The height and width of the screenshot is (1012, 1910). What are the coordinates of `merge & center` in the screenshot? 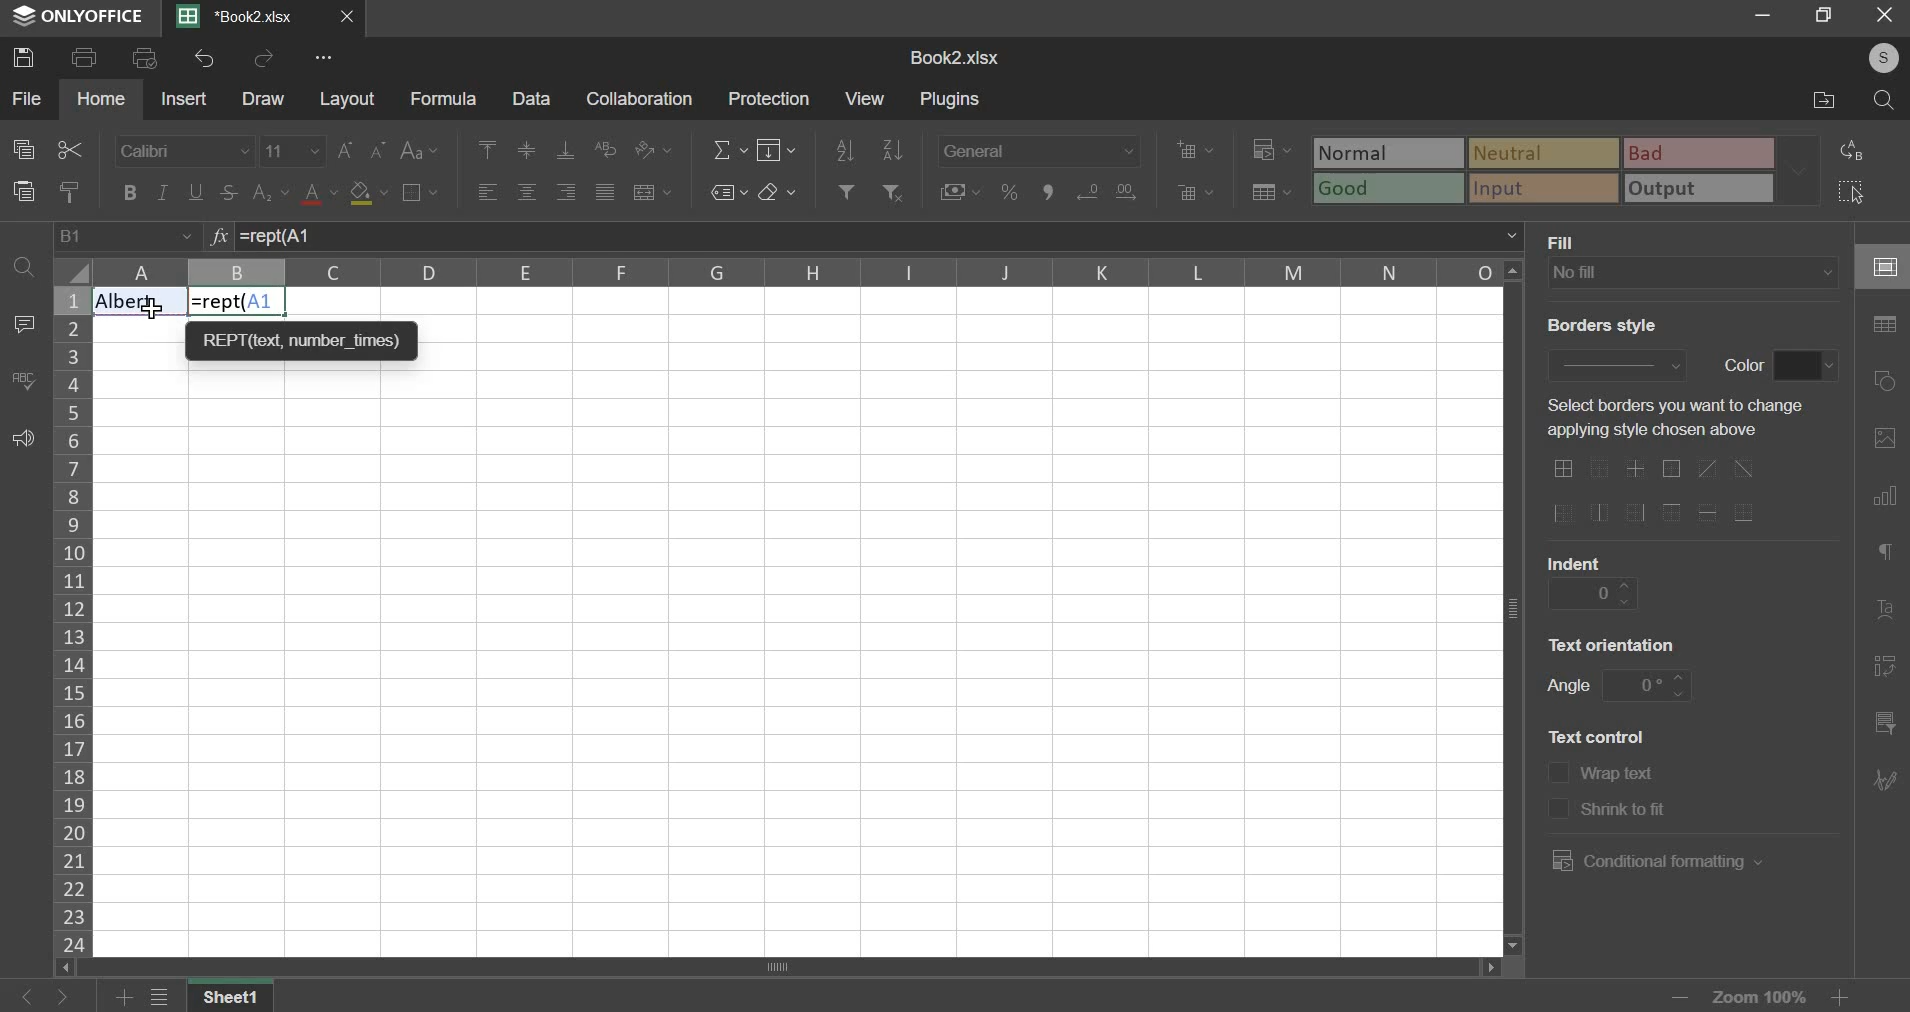 It's located at (651, 192).